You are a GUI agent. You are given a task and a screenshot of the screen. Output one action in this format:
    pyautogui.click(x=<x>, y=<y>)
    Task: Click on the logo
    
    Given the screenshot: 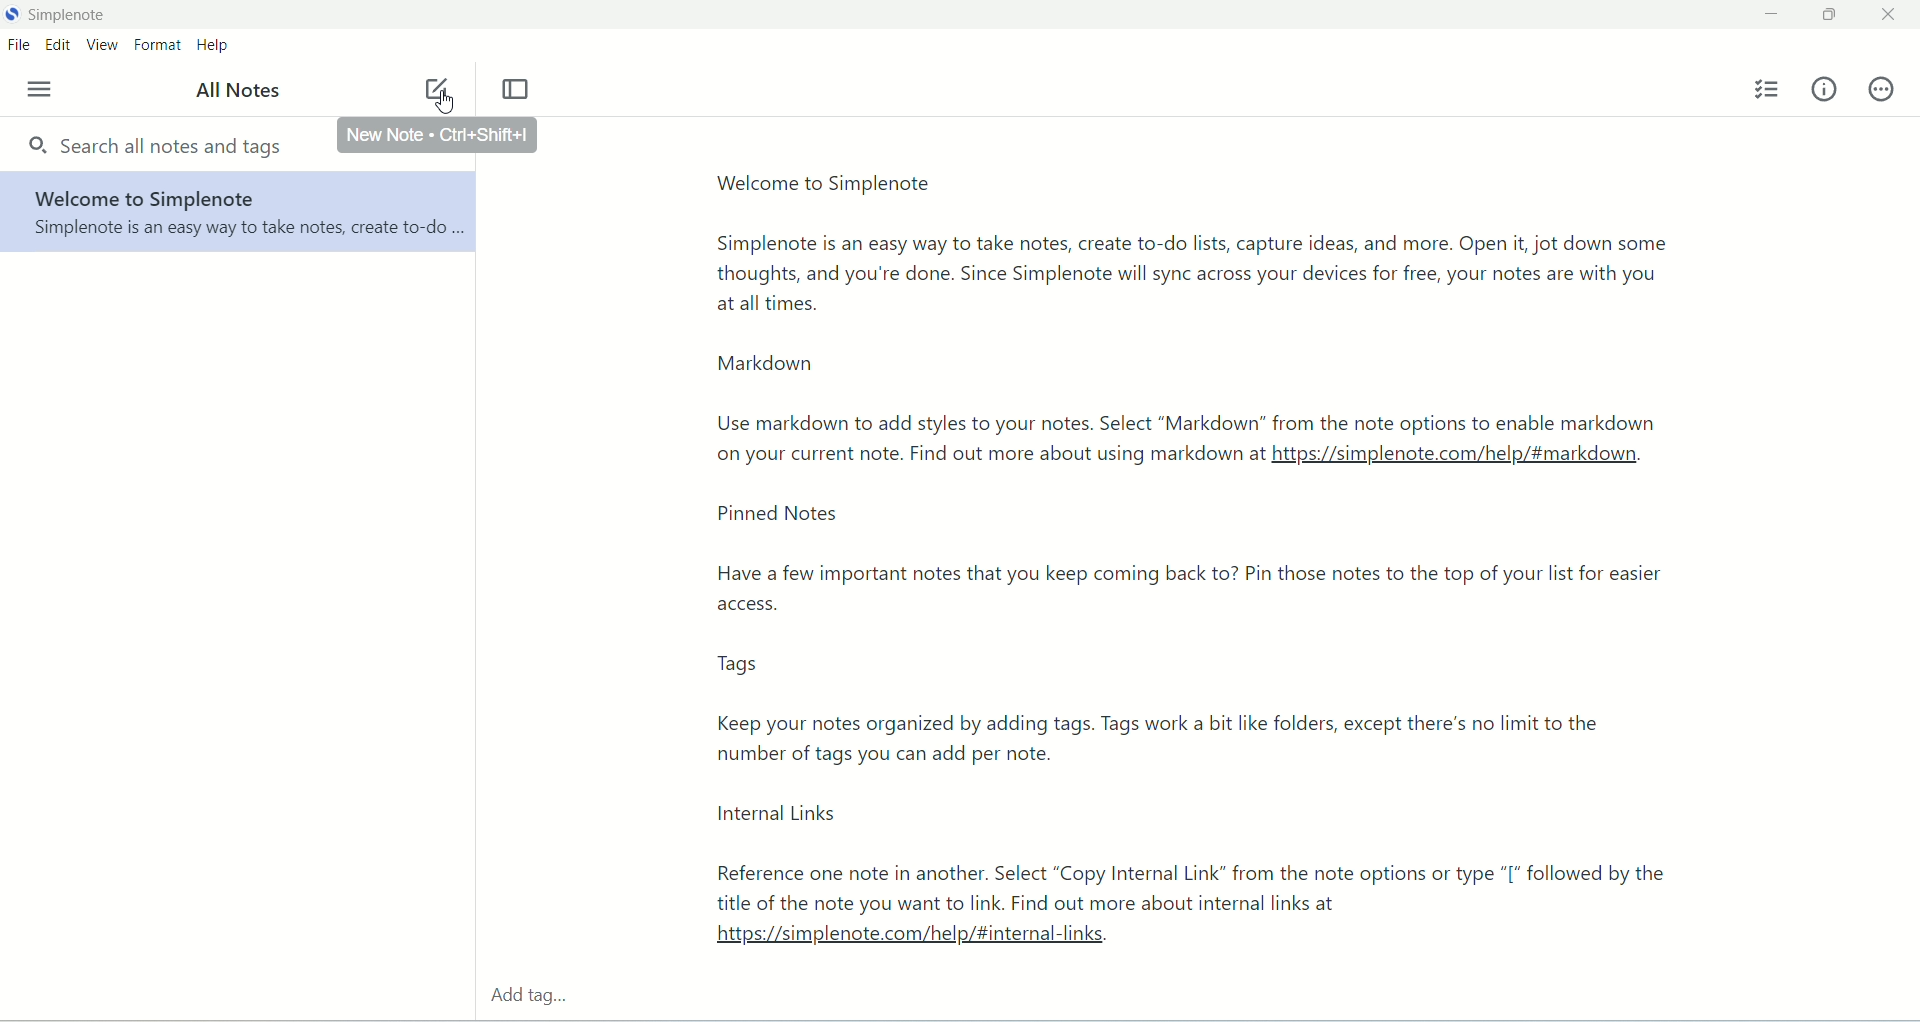 What is the action you would take?
    pyautogui.click(x=13, y=14)
    